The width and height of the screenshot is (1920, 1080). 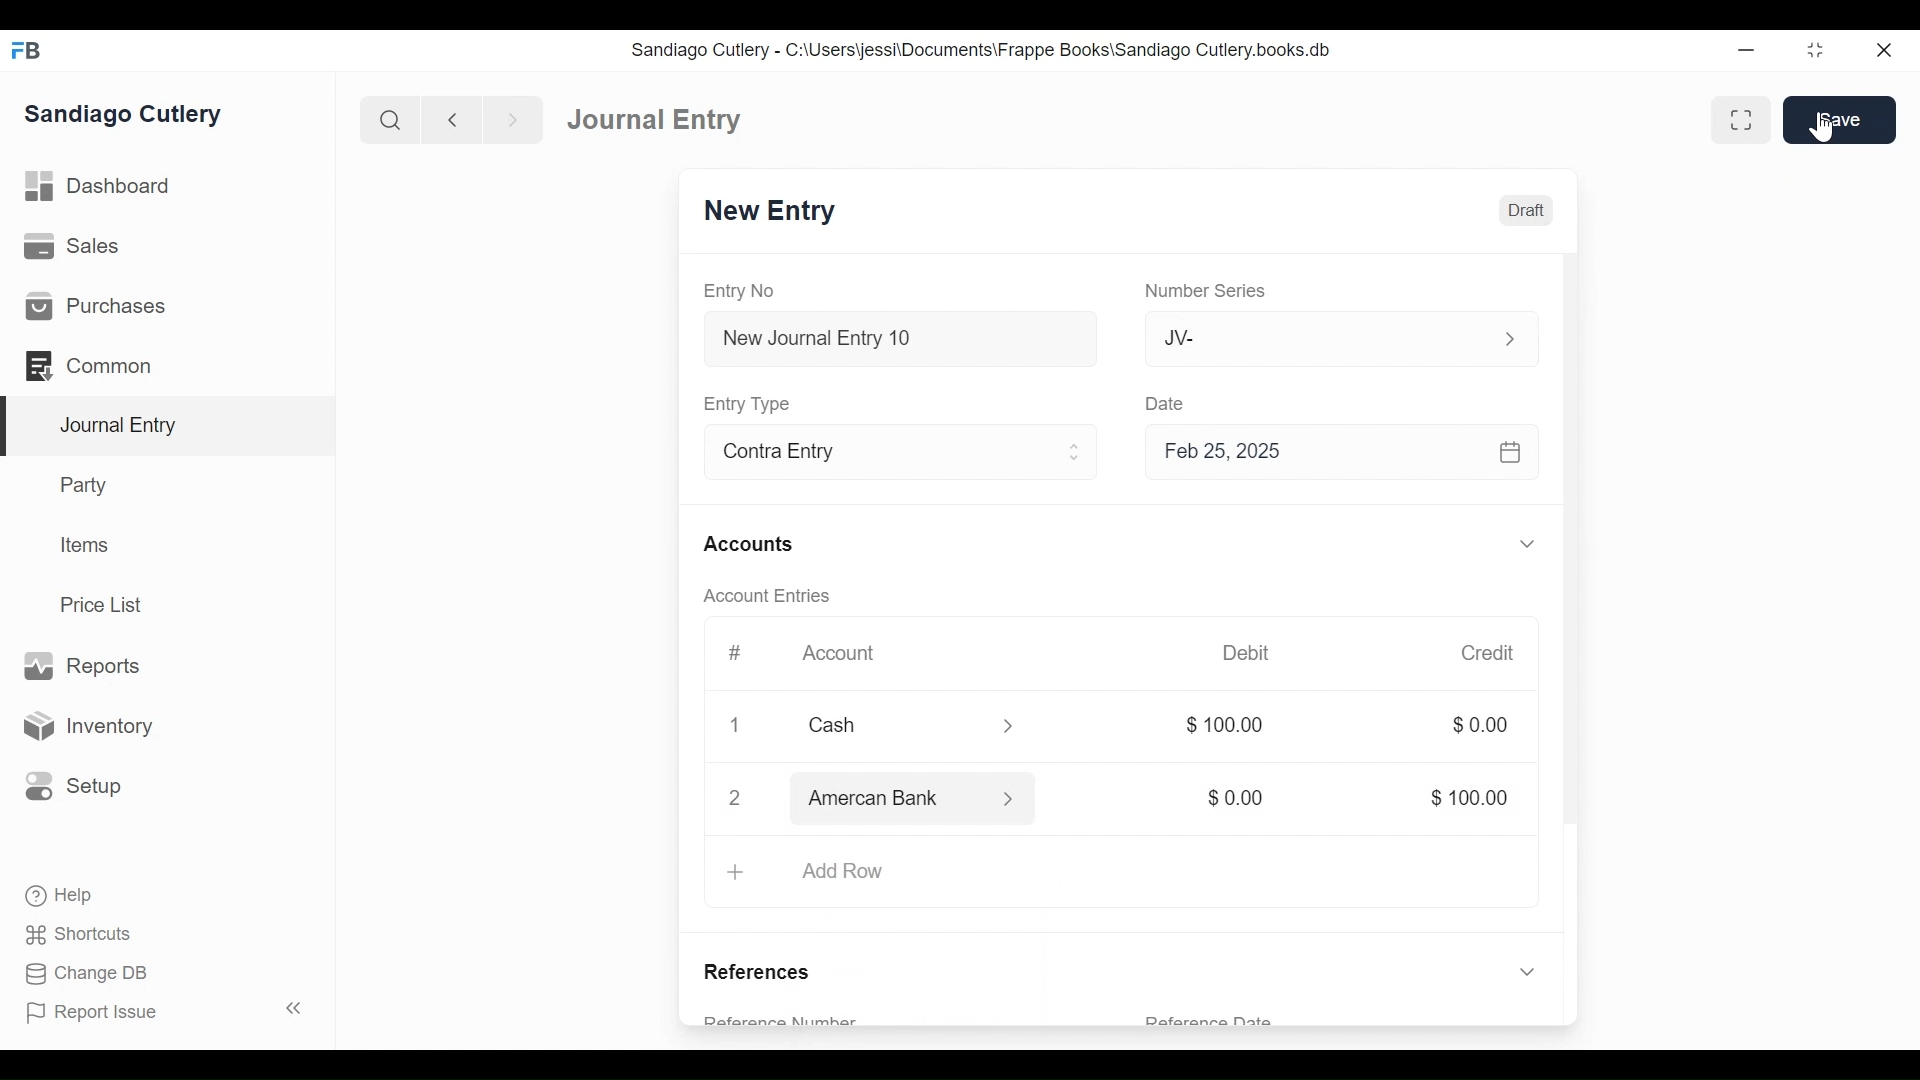 What do you see at coordinates (453, 120) in the screenshot?
I see `Navigate Back` at bounding box center [453, 120].